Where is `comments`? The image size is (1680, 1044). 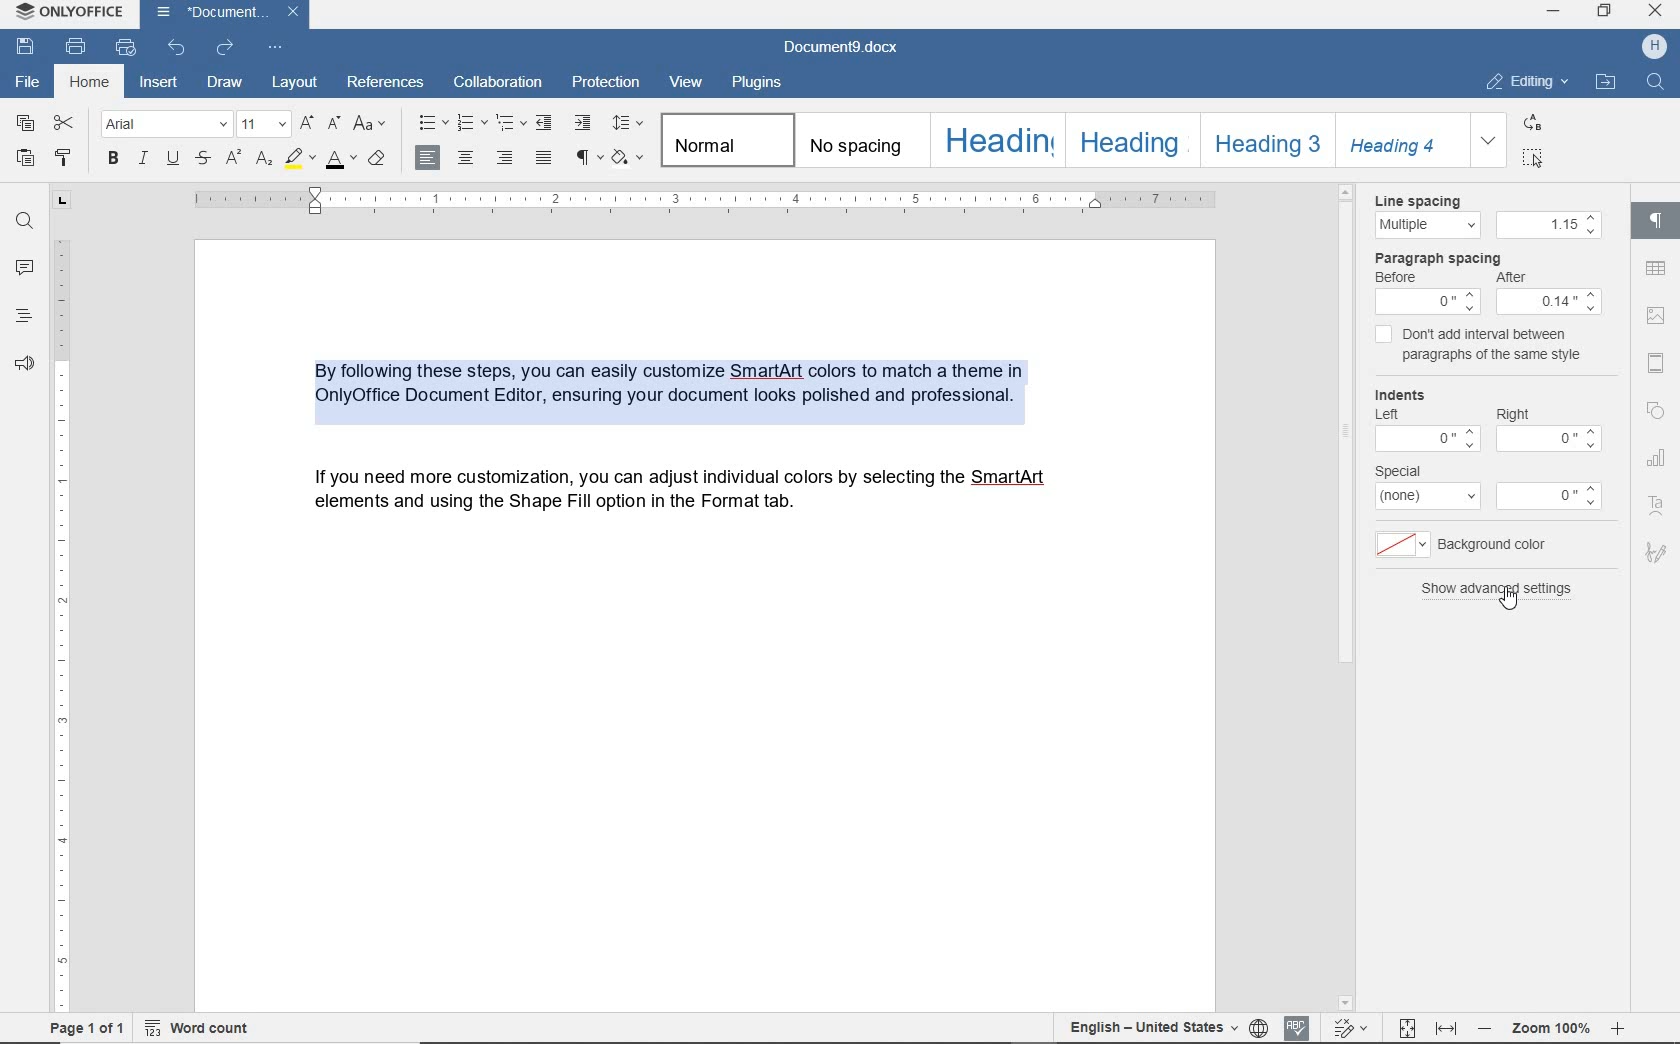
comments is located at coordinates (24, 271).